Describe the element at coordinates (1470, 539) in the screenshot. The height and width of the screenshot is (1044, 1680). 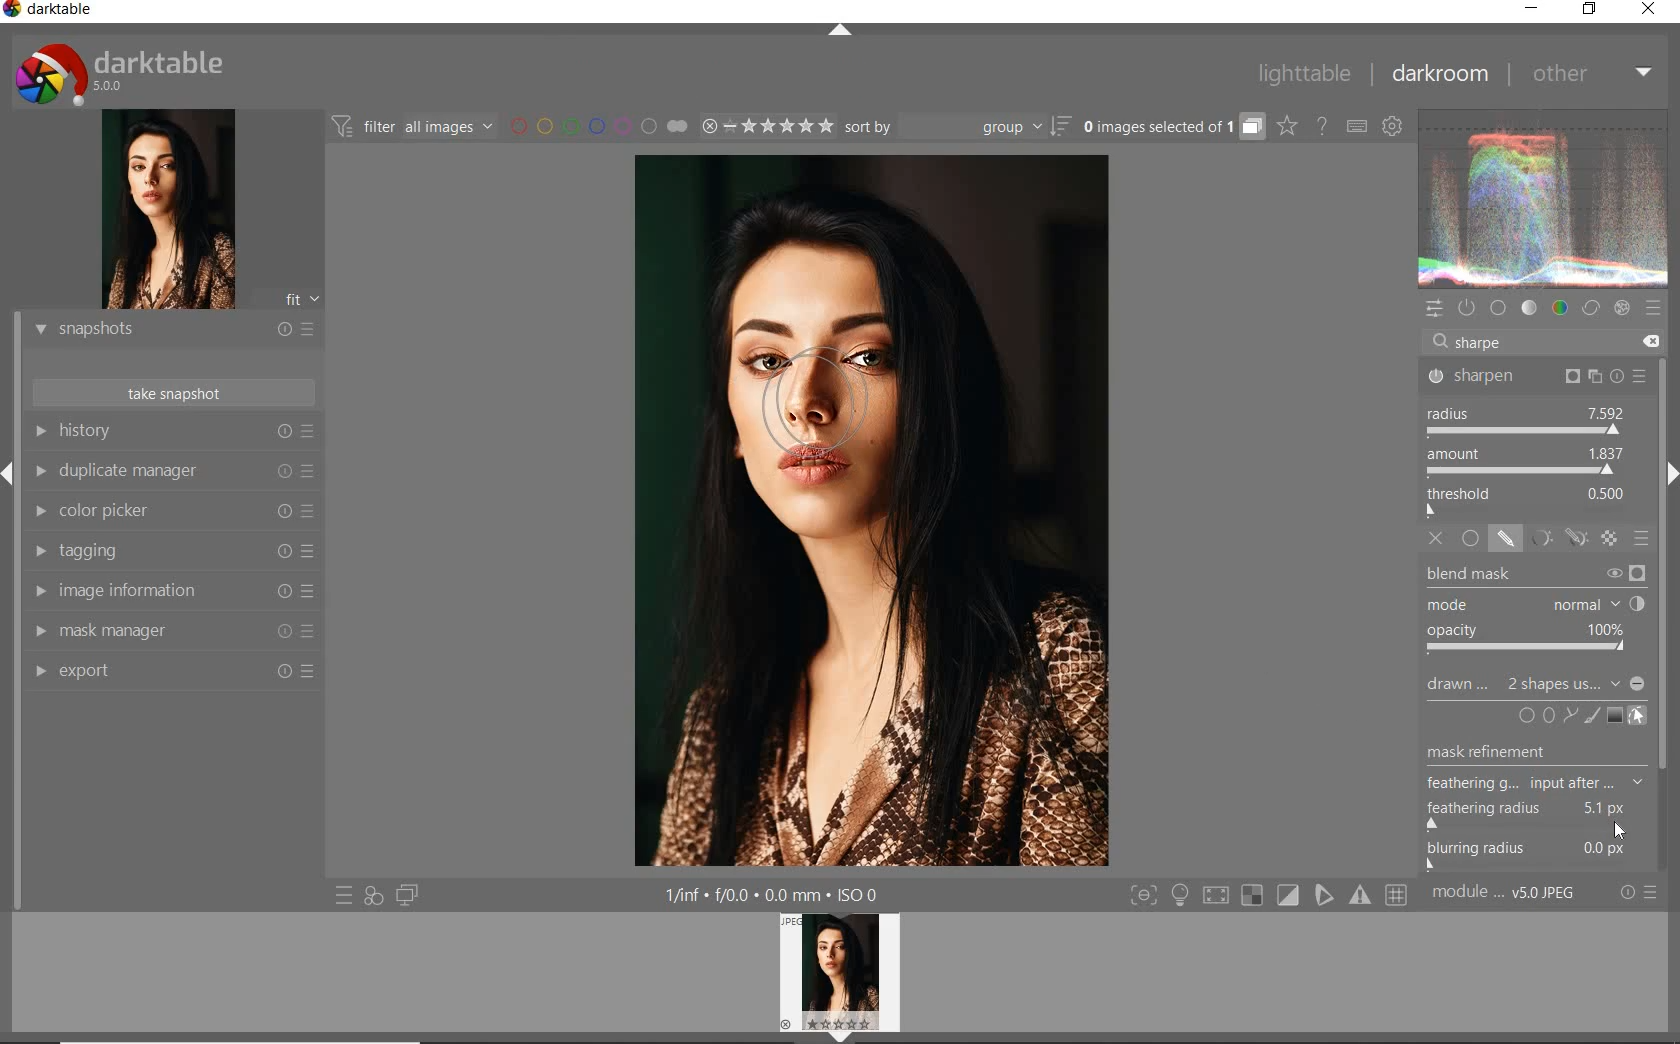
I see `UNIFORMLY` at that location.